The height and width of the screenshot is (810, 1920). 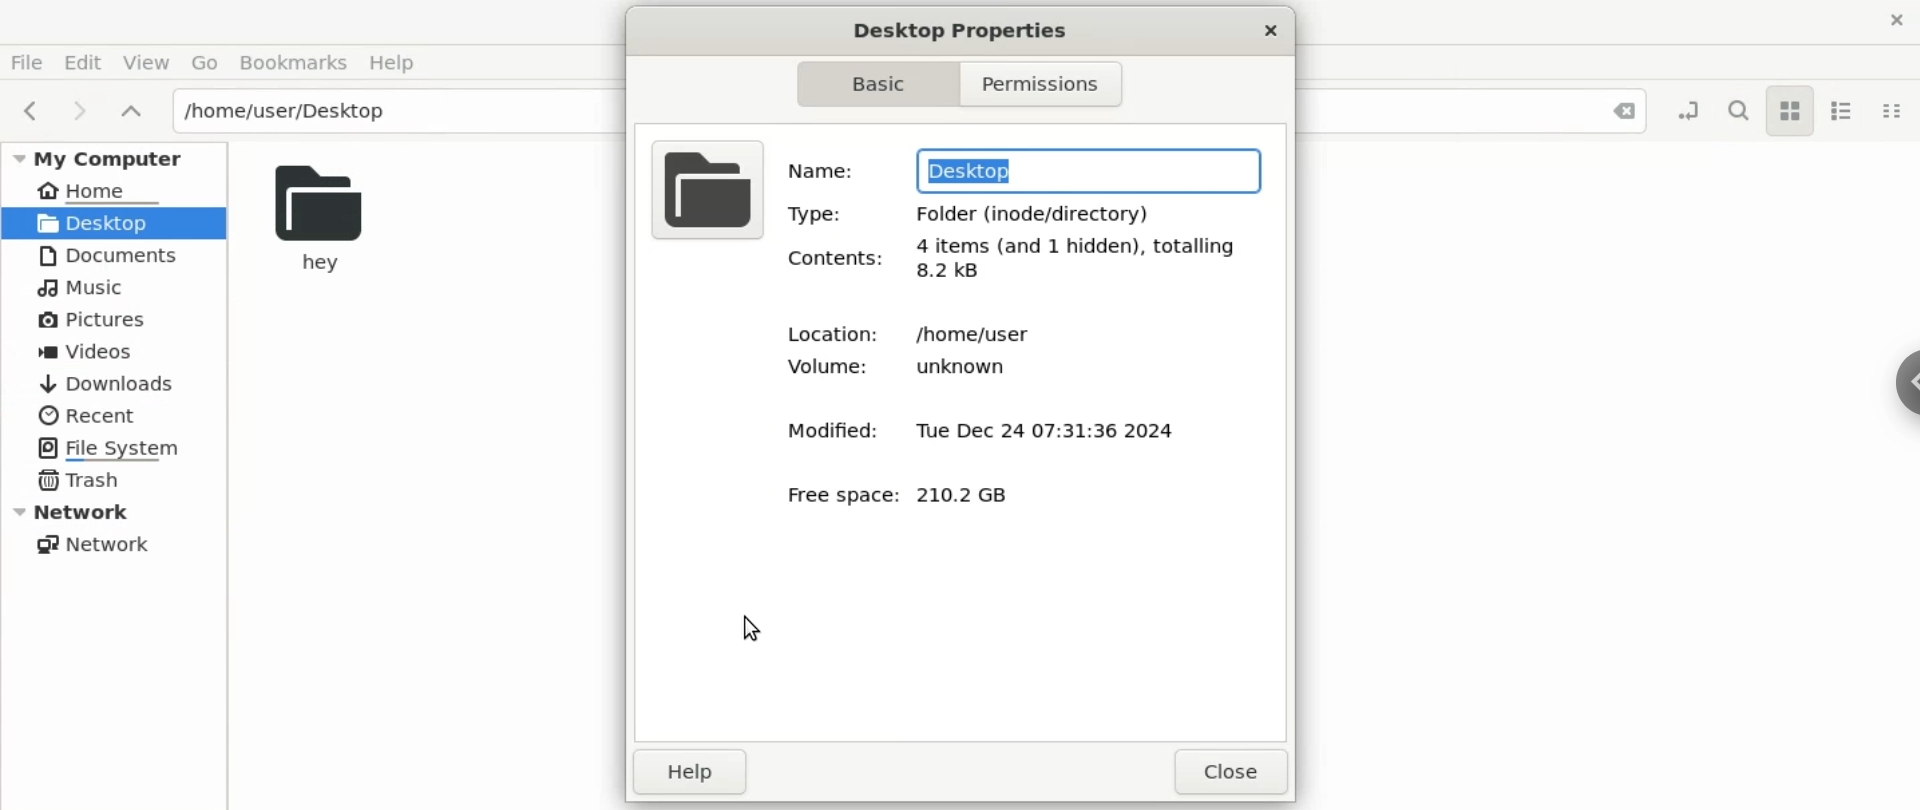 What do you see at coordinates (28, 108) in the screenshot?
I see `previous` at bounding box center [28, 108].